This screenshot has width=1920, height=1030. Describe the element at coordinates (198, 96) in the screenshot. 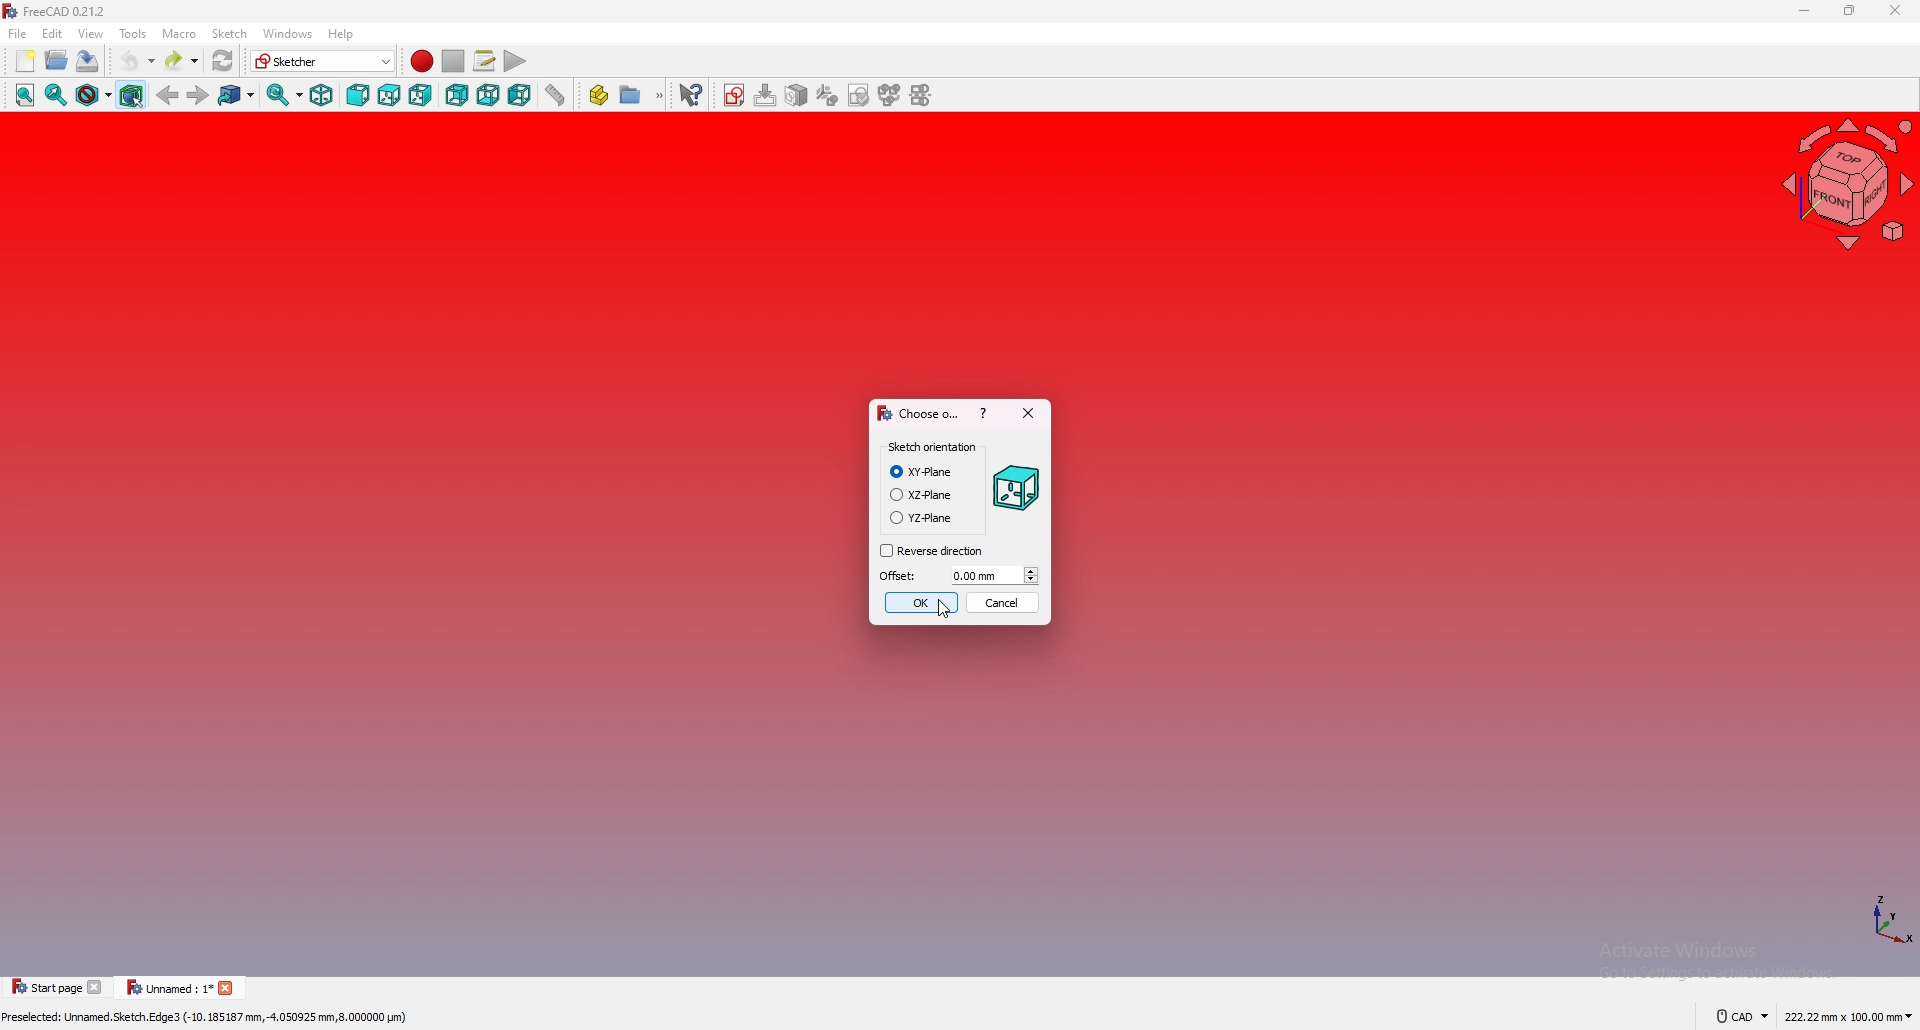

I see `forward` at that location.